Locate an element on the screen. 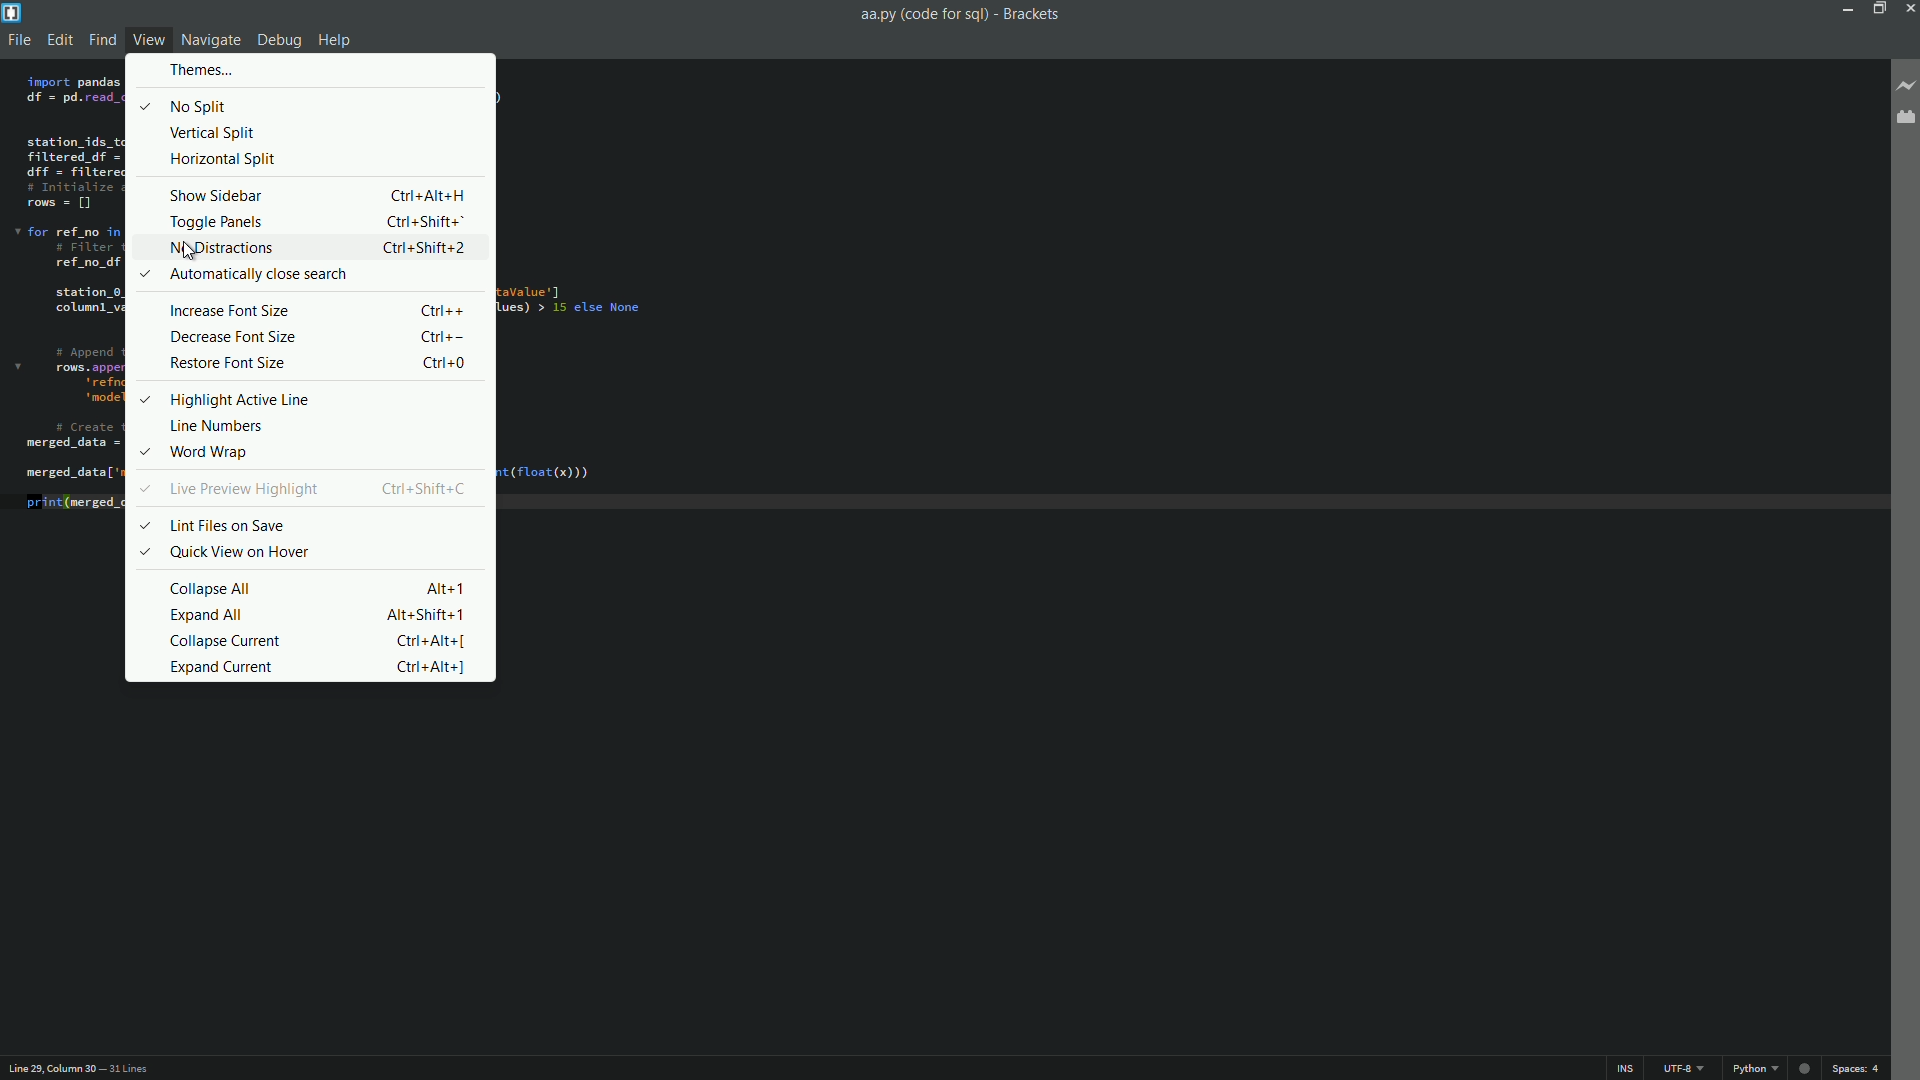  change file format is located at coordinates (1755, 1070).